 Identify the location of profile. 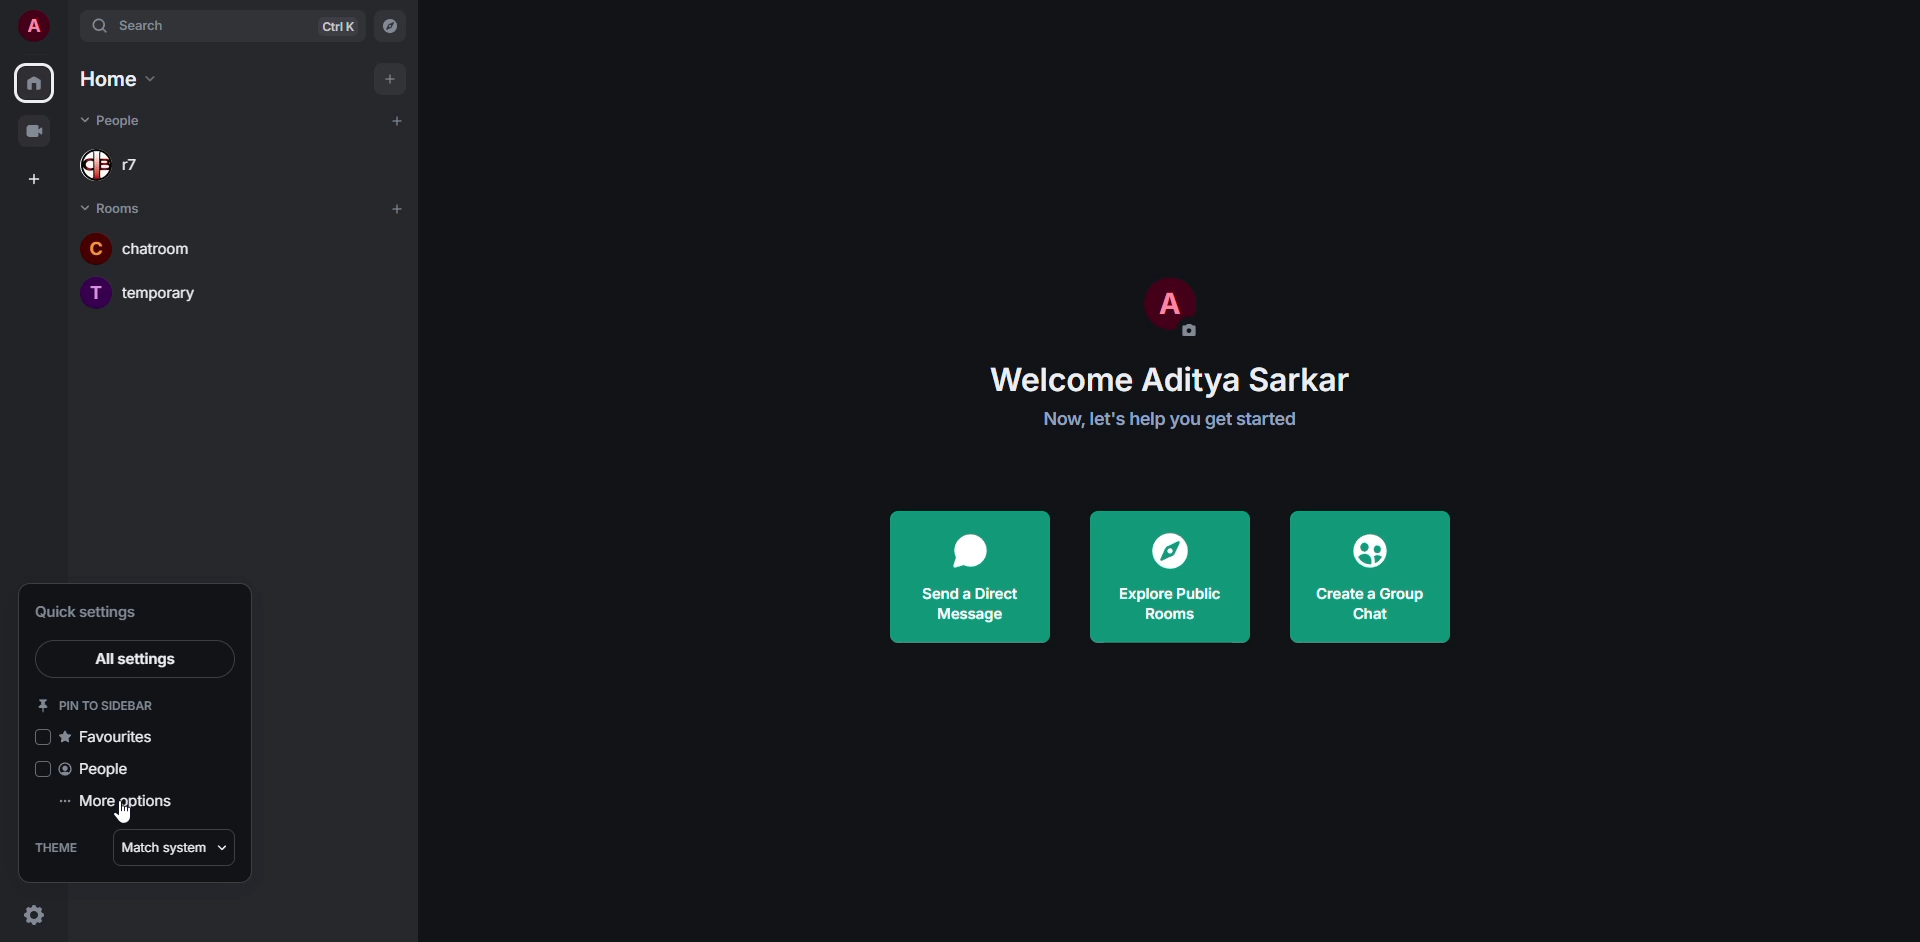
(31, 26).